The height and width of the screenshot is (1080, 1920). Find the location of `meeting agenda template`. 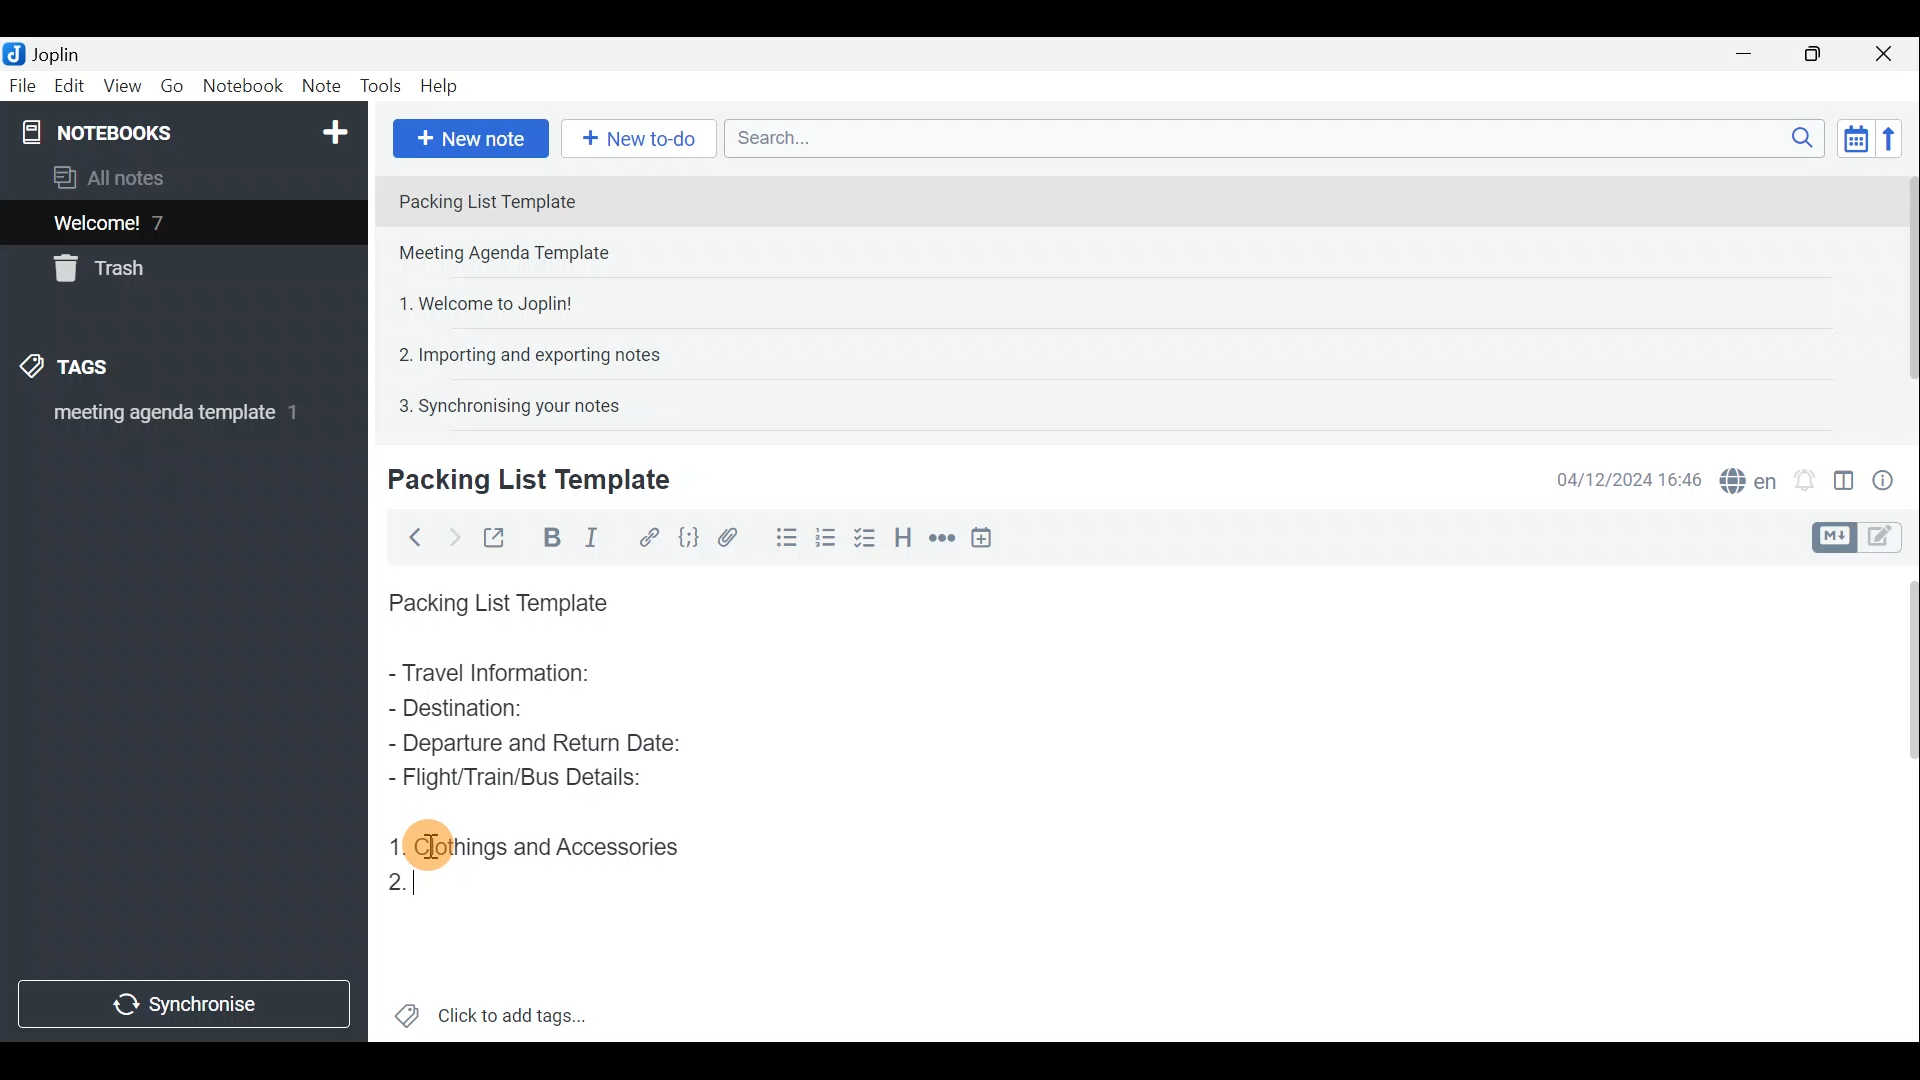

meeting agenda template is located at coordinates (172, 419).